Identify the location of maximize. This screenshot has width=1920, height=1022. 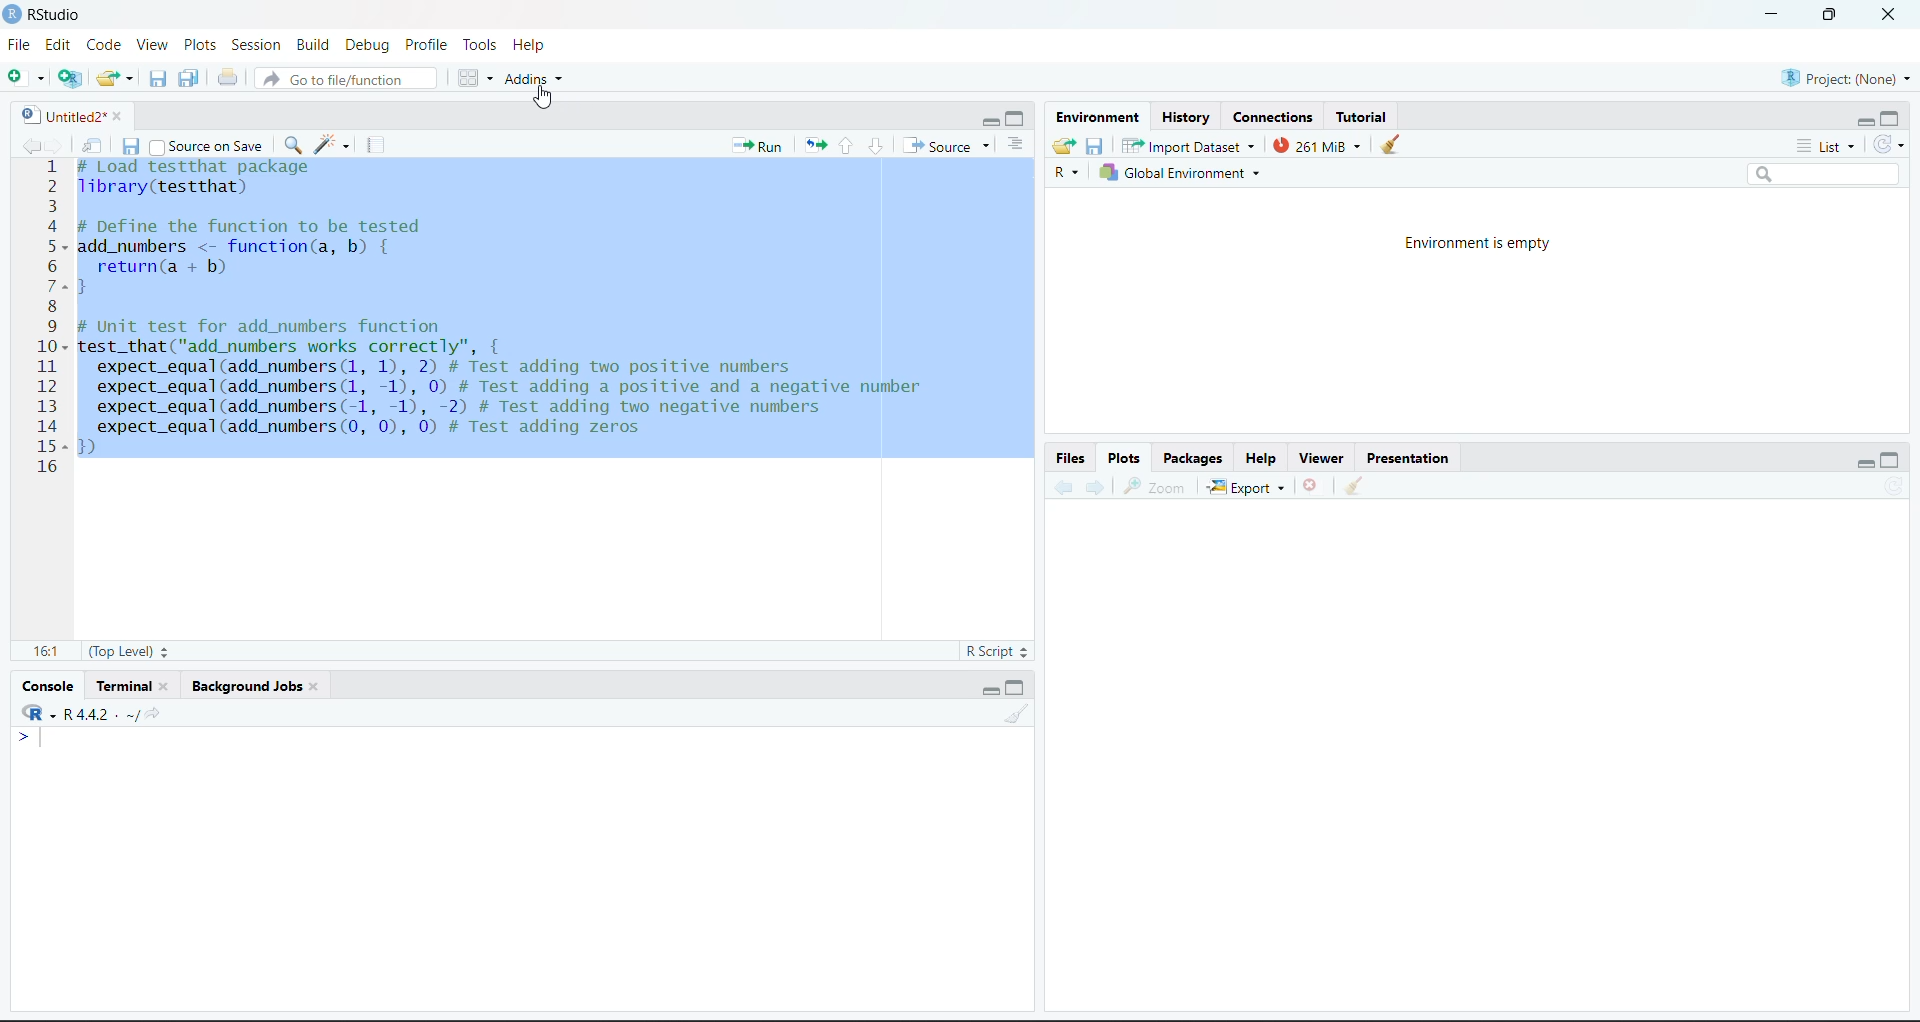
(1017, 686).